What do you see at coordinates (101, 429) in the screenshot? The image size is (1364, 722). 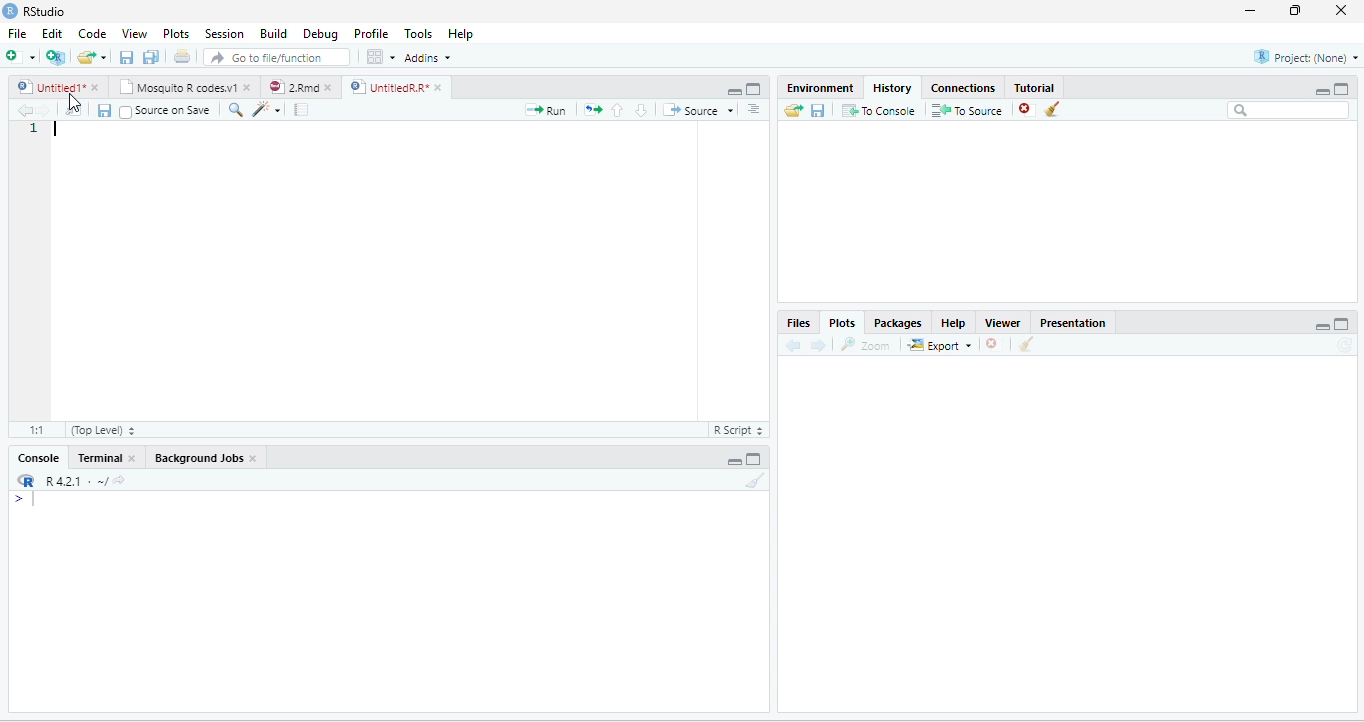 I see `(Top Level)` at bounding box center [101, 429].